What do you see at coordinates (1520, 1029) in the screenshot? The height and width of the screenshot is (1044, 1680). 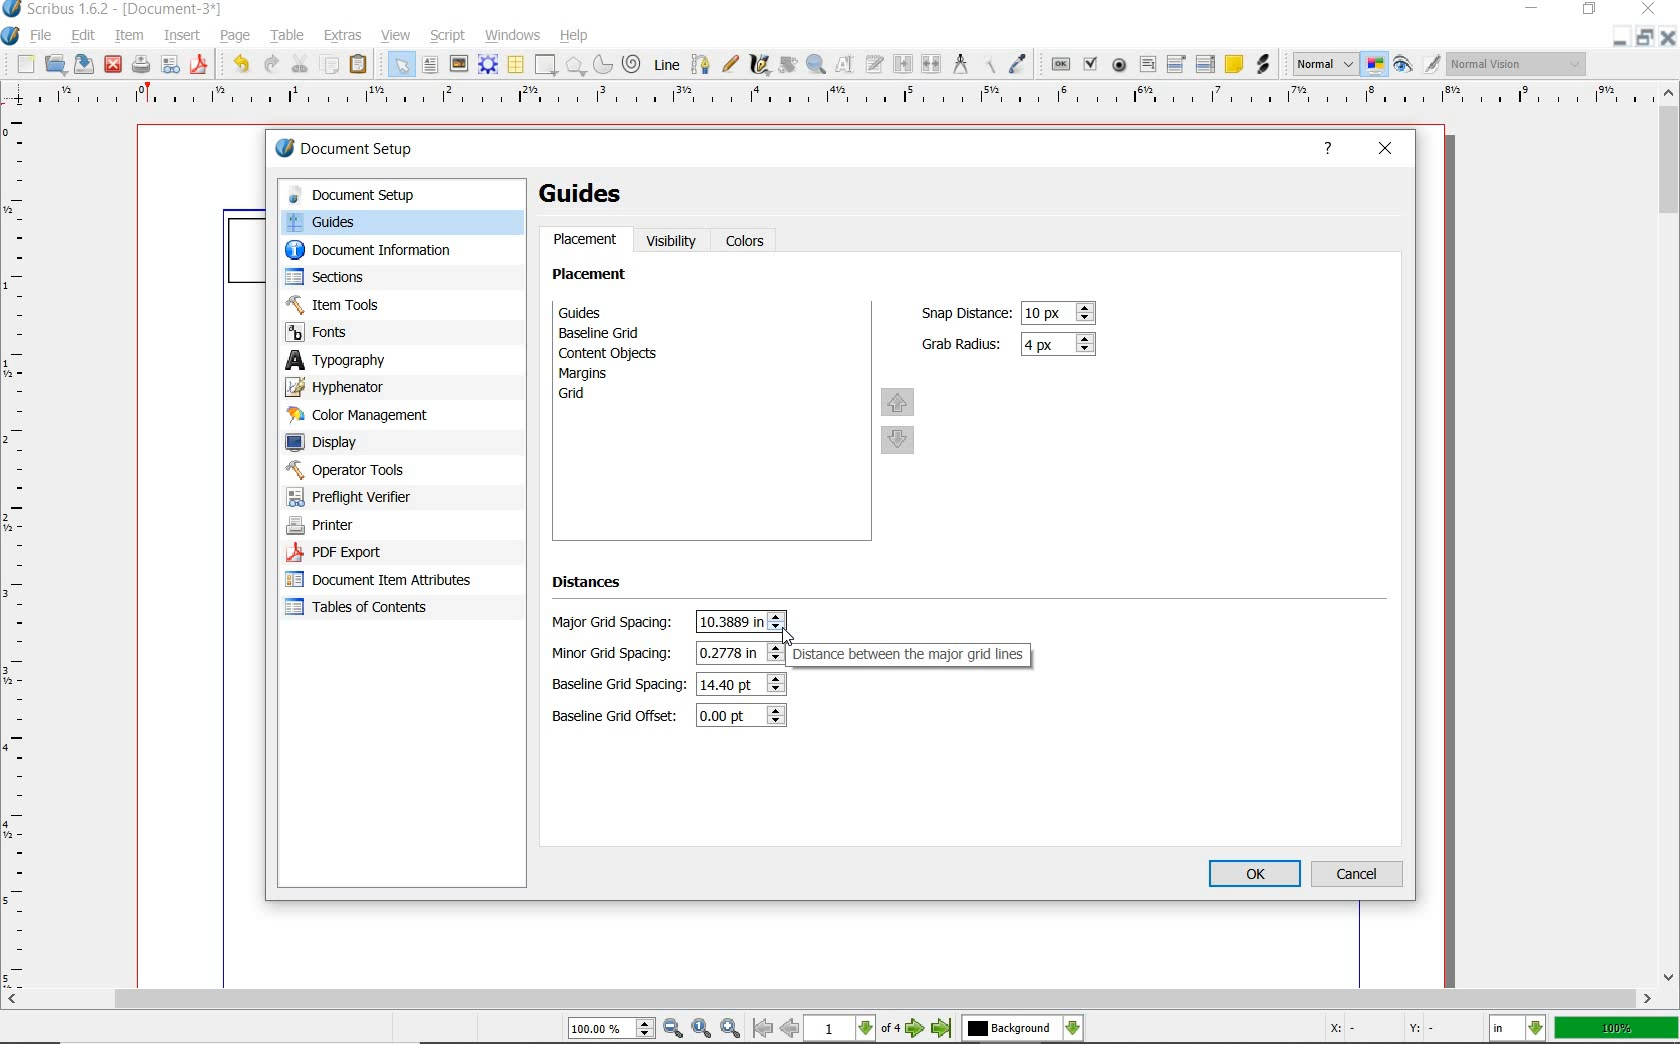 I see `select the current unit` at bounding box center [1520, 1029].